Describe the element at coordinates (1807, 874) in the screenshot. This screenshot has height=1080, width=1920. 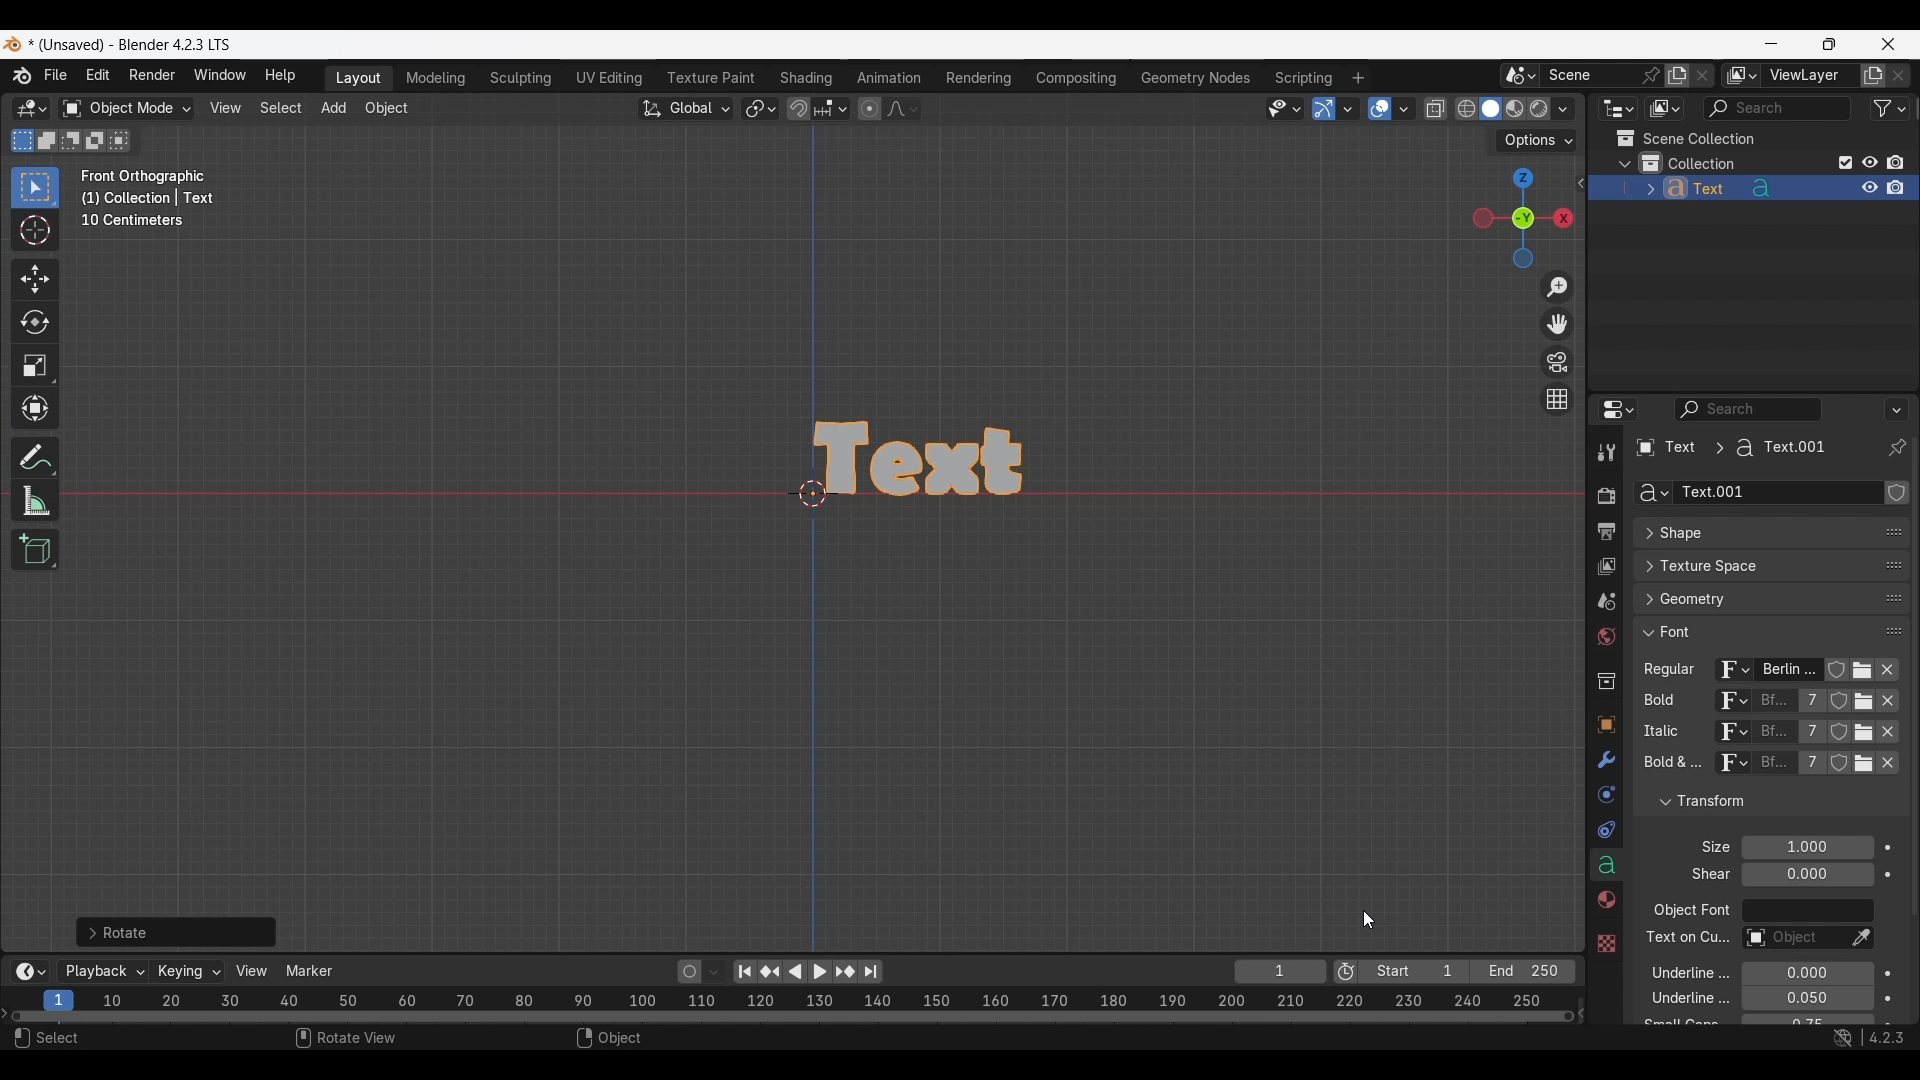
I see `Shear` at that location.